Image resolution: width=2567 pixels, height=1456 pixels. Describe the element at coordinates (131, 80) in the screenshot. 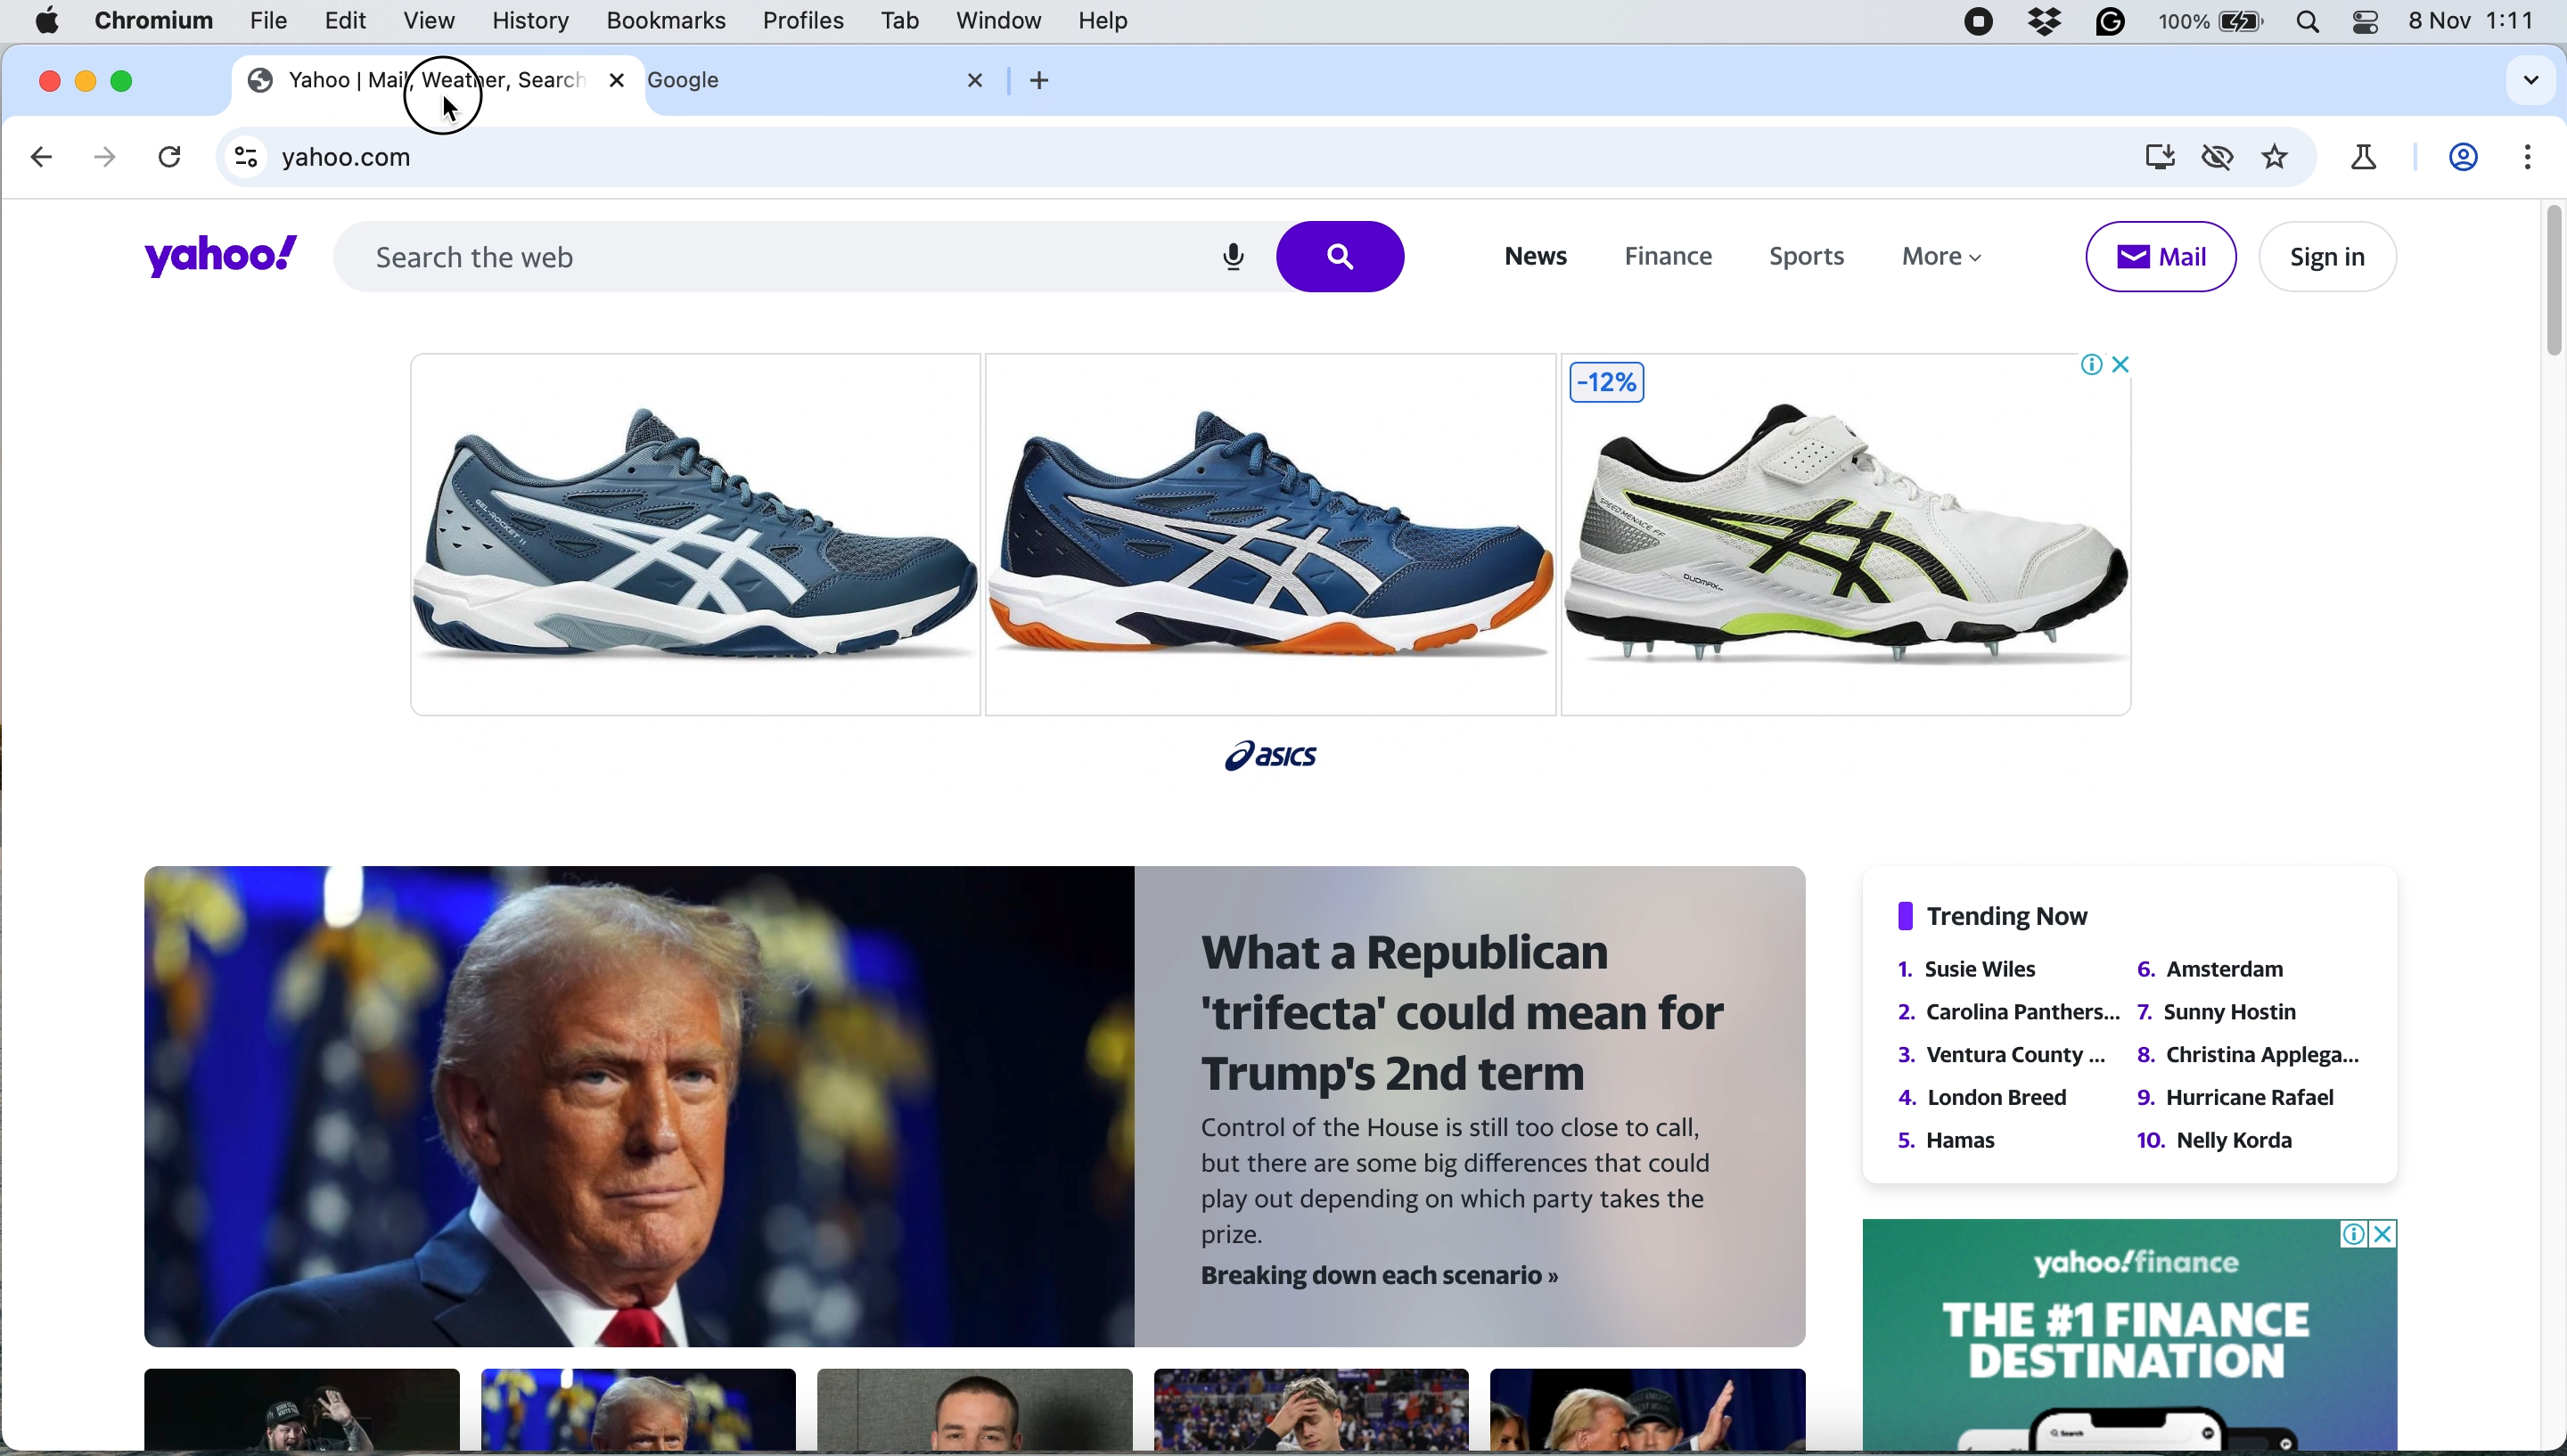

I see `maximise` at that location.